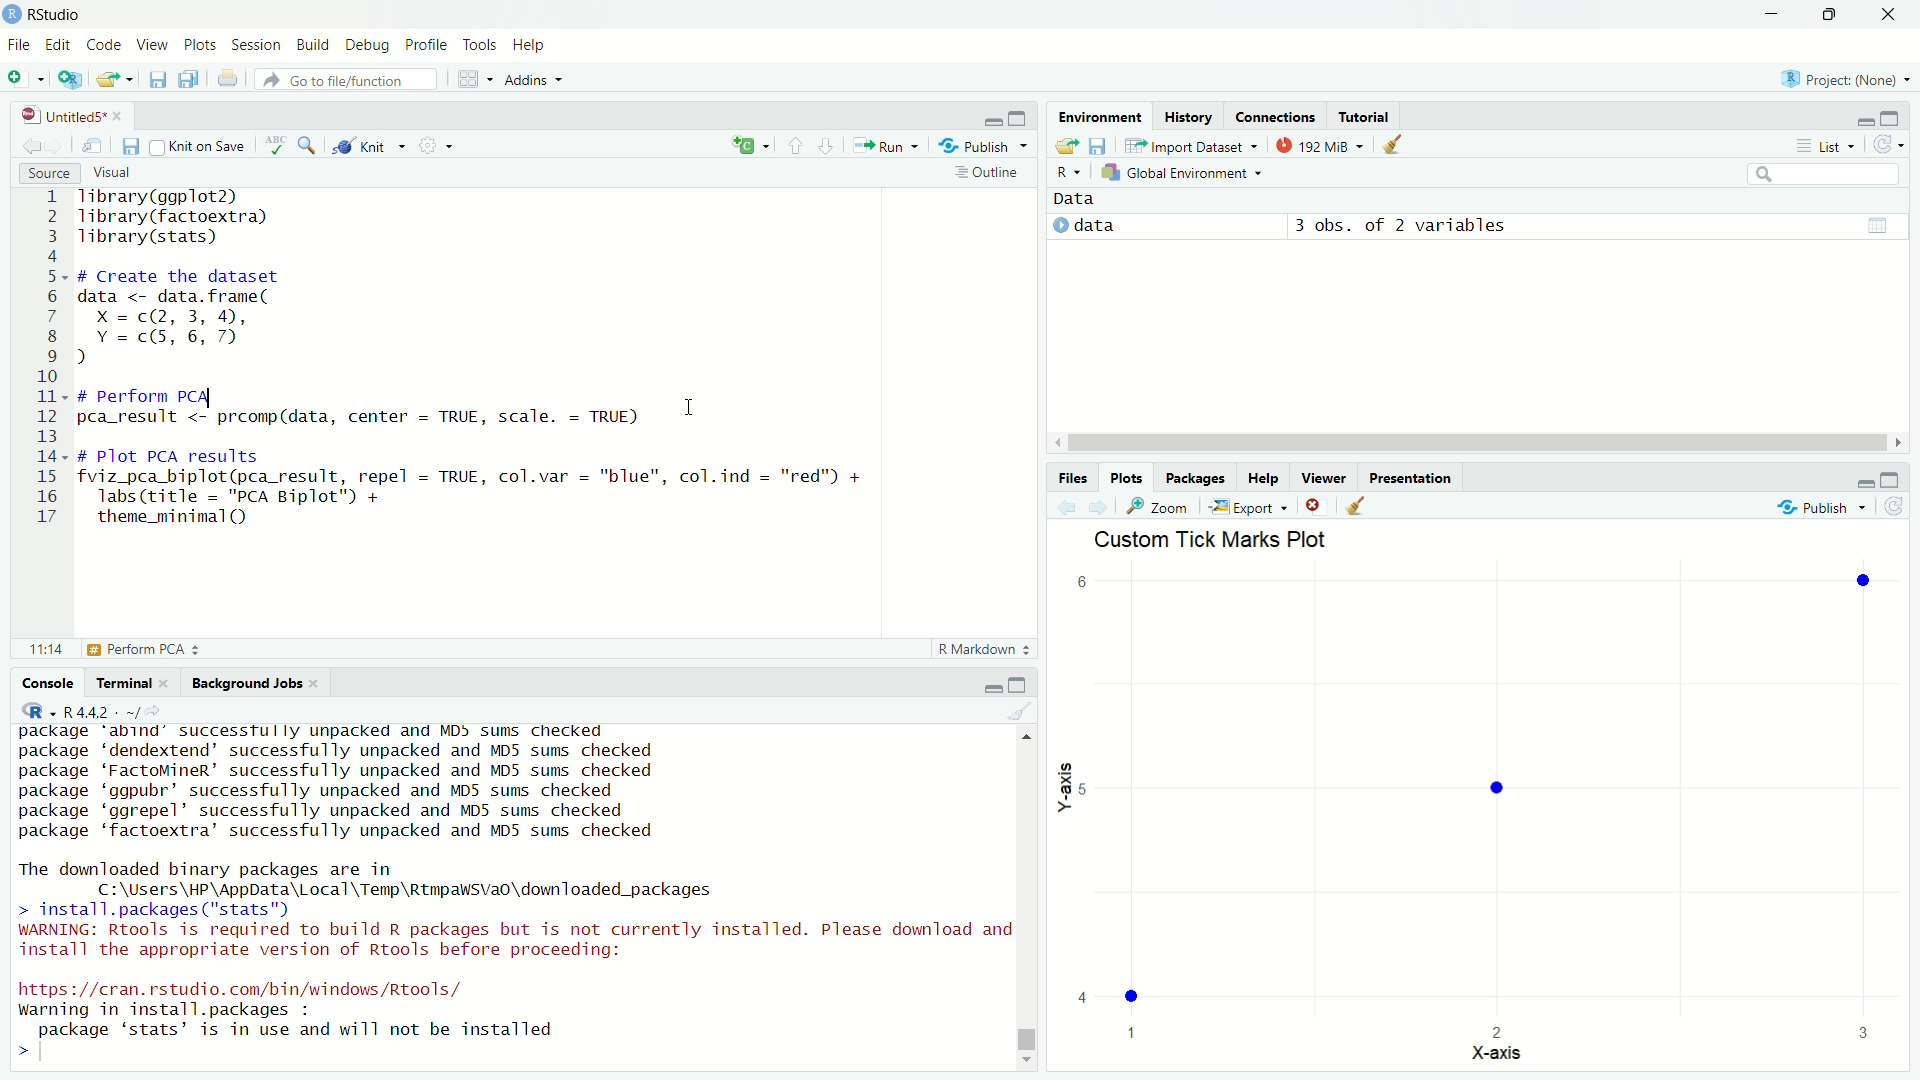  What do you see at coordinates (254, 683) in the screenshot?
I see `background jobs` at bounding box center [254, 683].